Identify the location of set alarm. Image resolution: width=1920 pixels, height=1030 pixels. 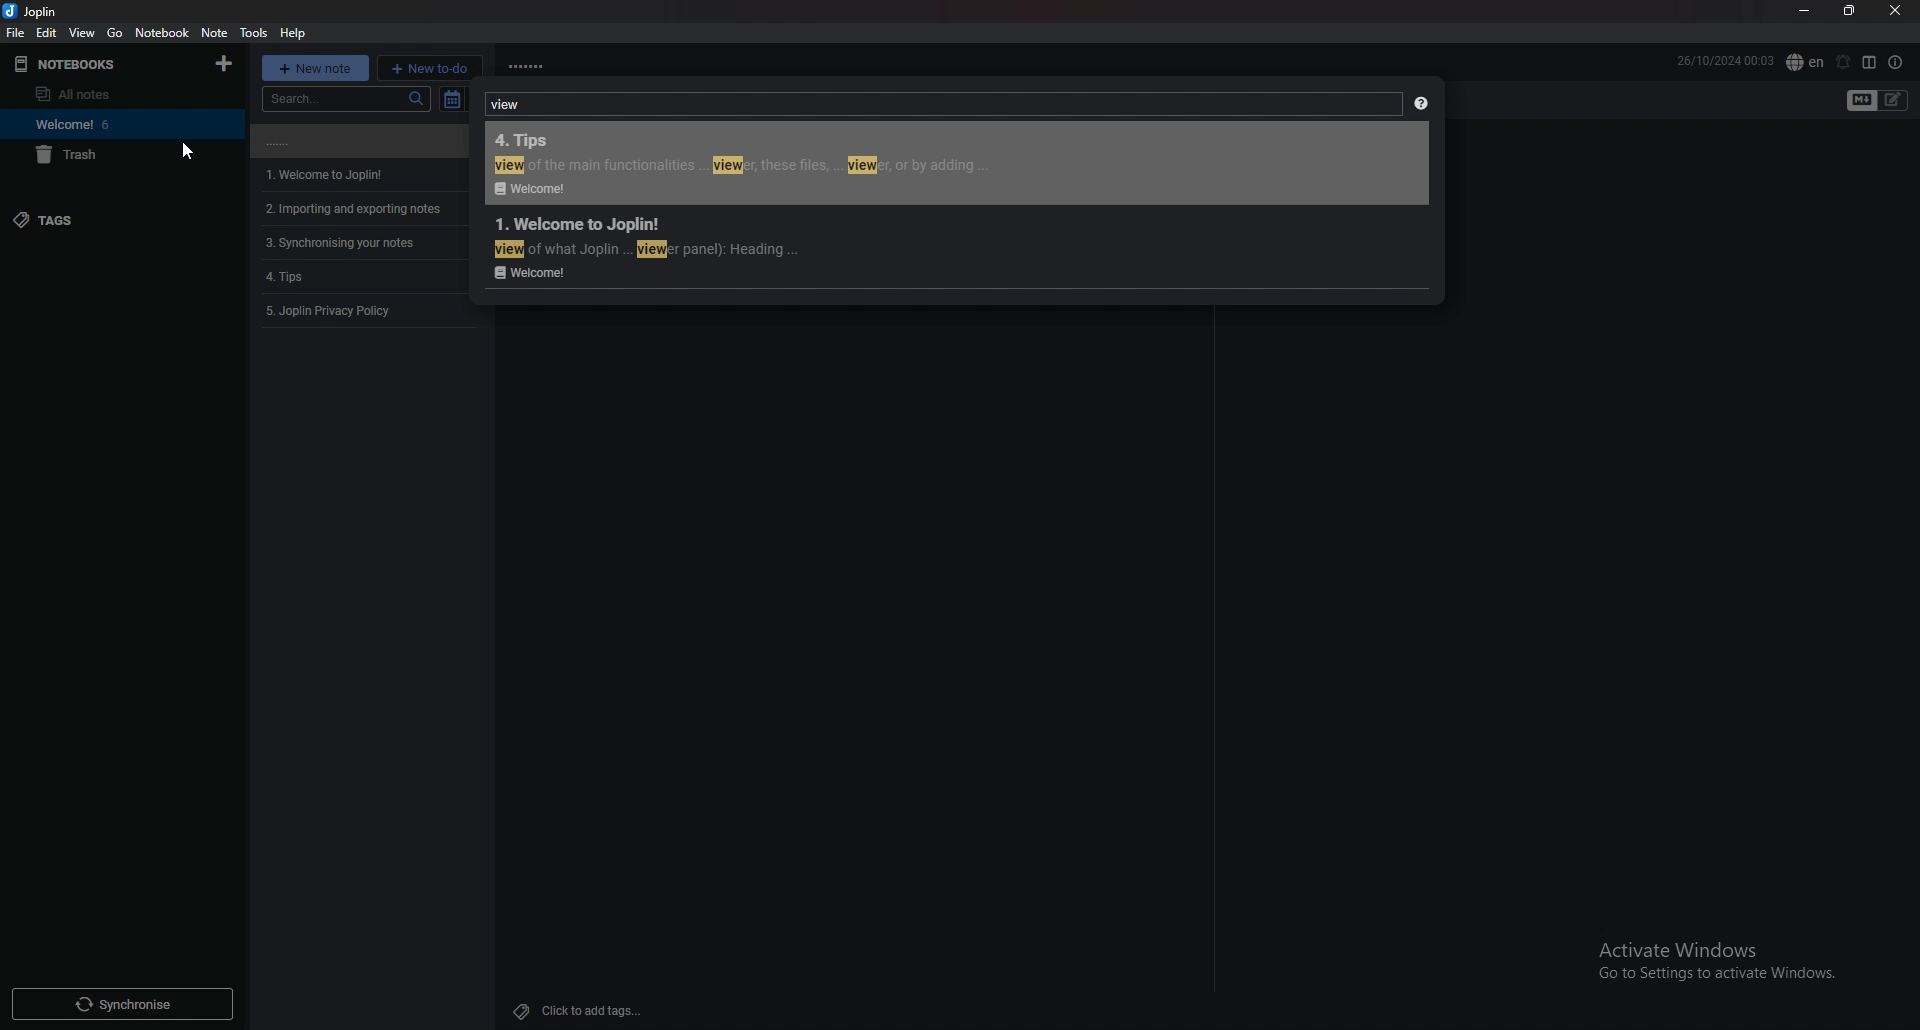
(1843, 62).